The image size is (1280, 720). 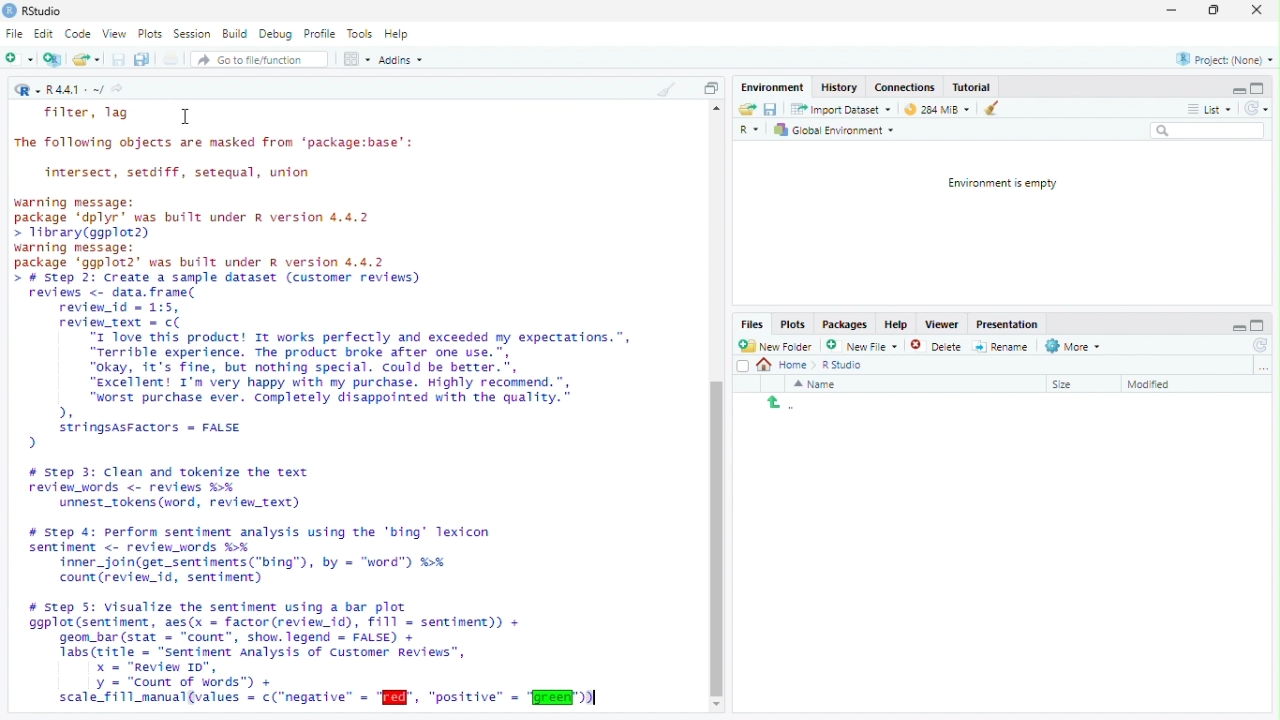 What do you see at coordinates (941, 325) in the screenshot?
I see `Viewer` at bounding box center [941, 325].